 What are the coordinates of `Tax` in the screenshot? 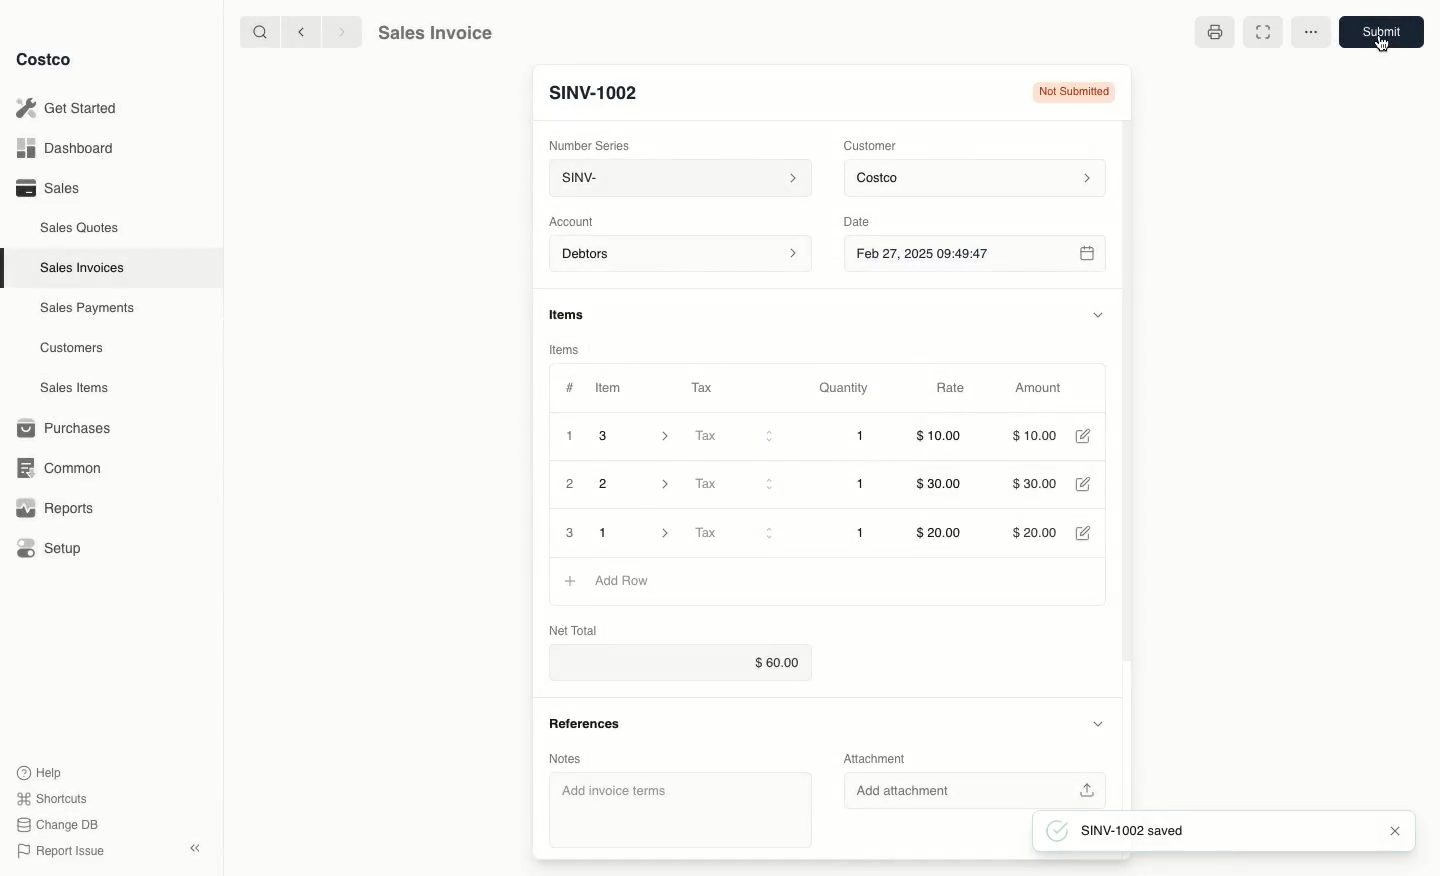 It's located at (732, 484).